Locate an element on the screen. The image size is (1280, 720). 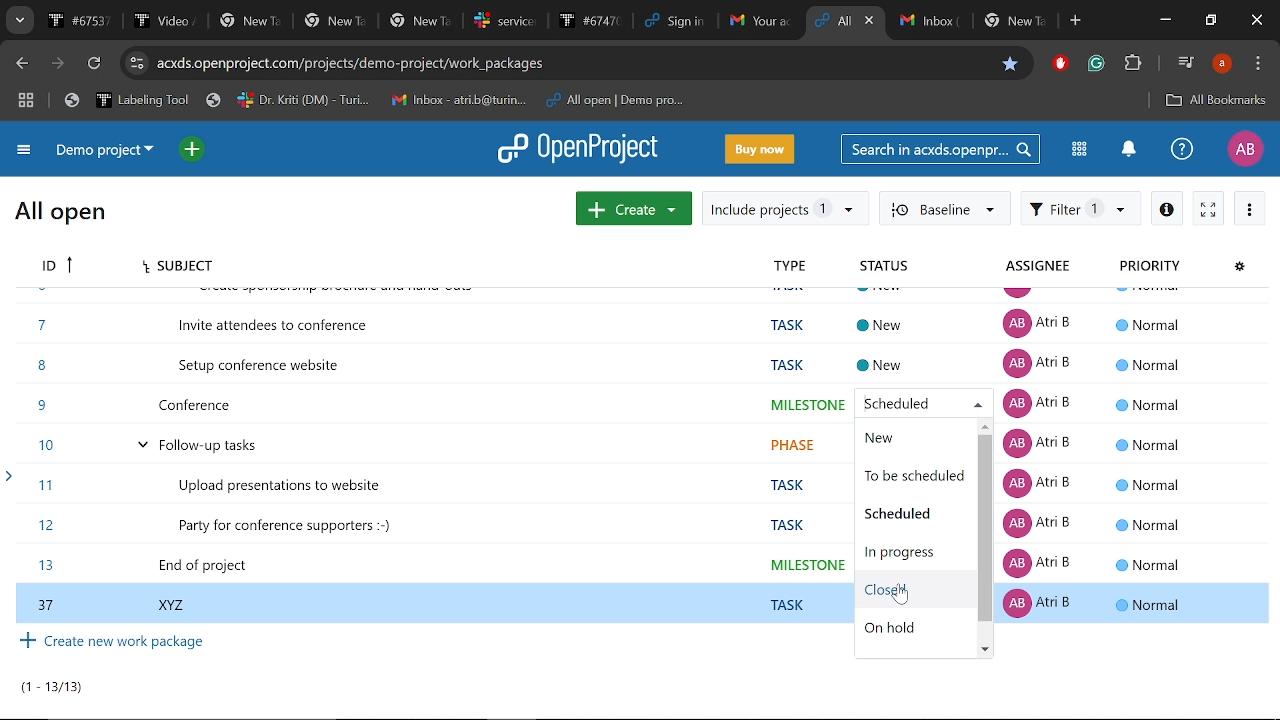
Assignee is located at coordinates (1046, 267).